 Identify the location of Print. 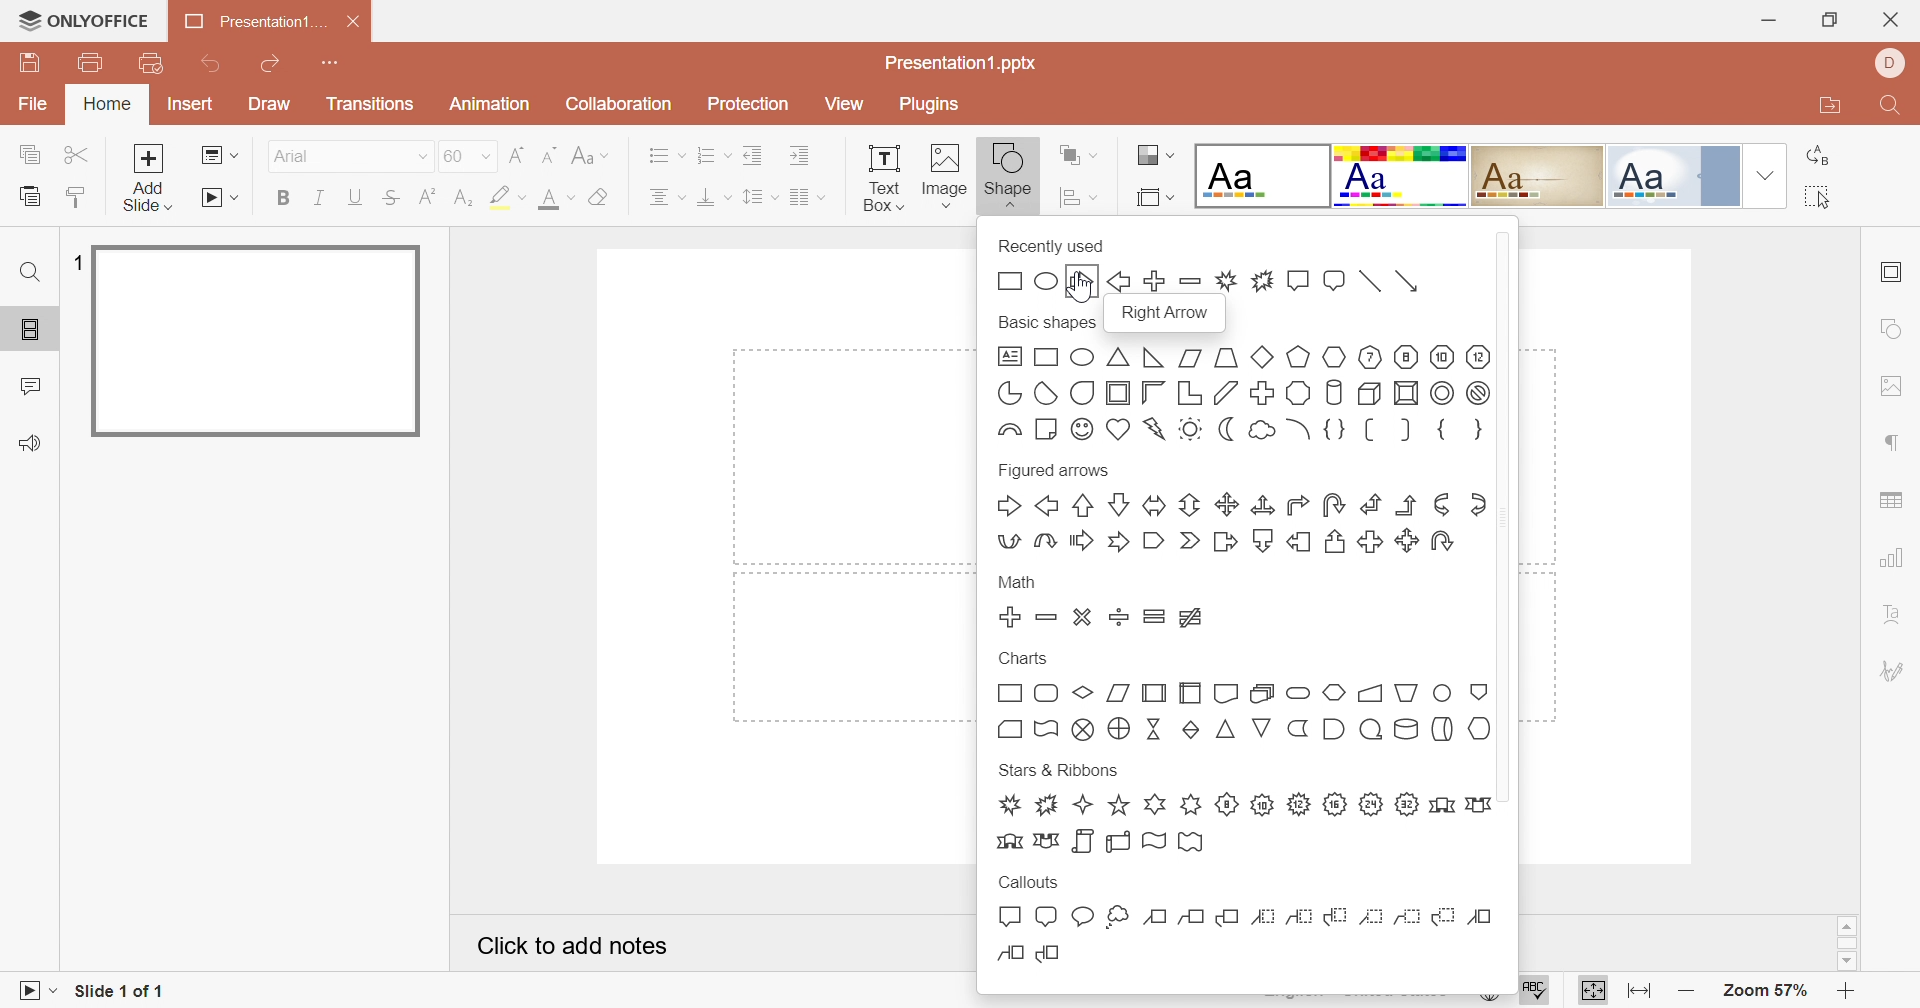
(91, 63).